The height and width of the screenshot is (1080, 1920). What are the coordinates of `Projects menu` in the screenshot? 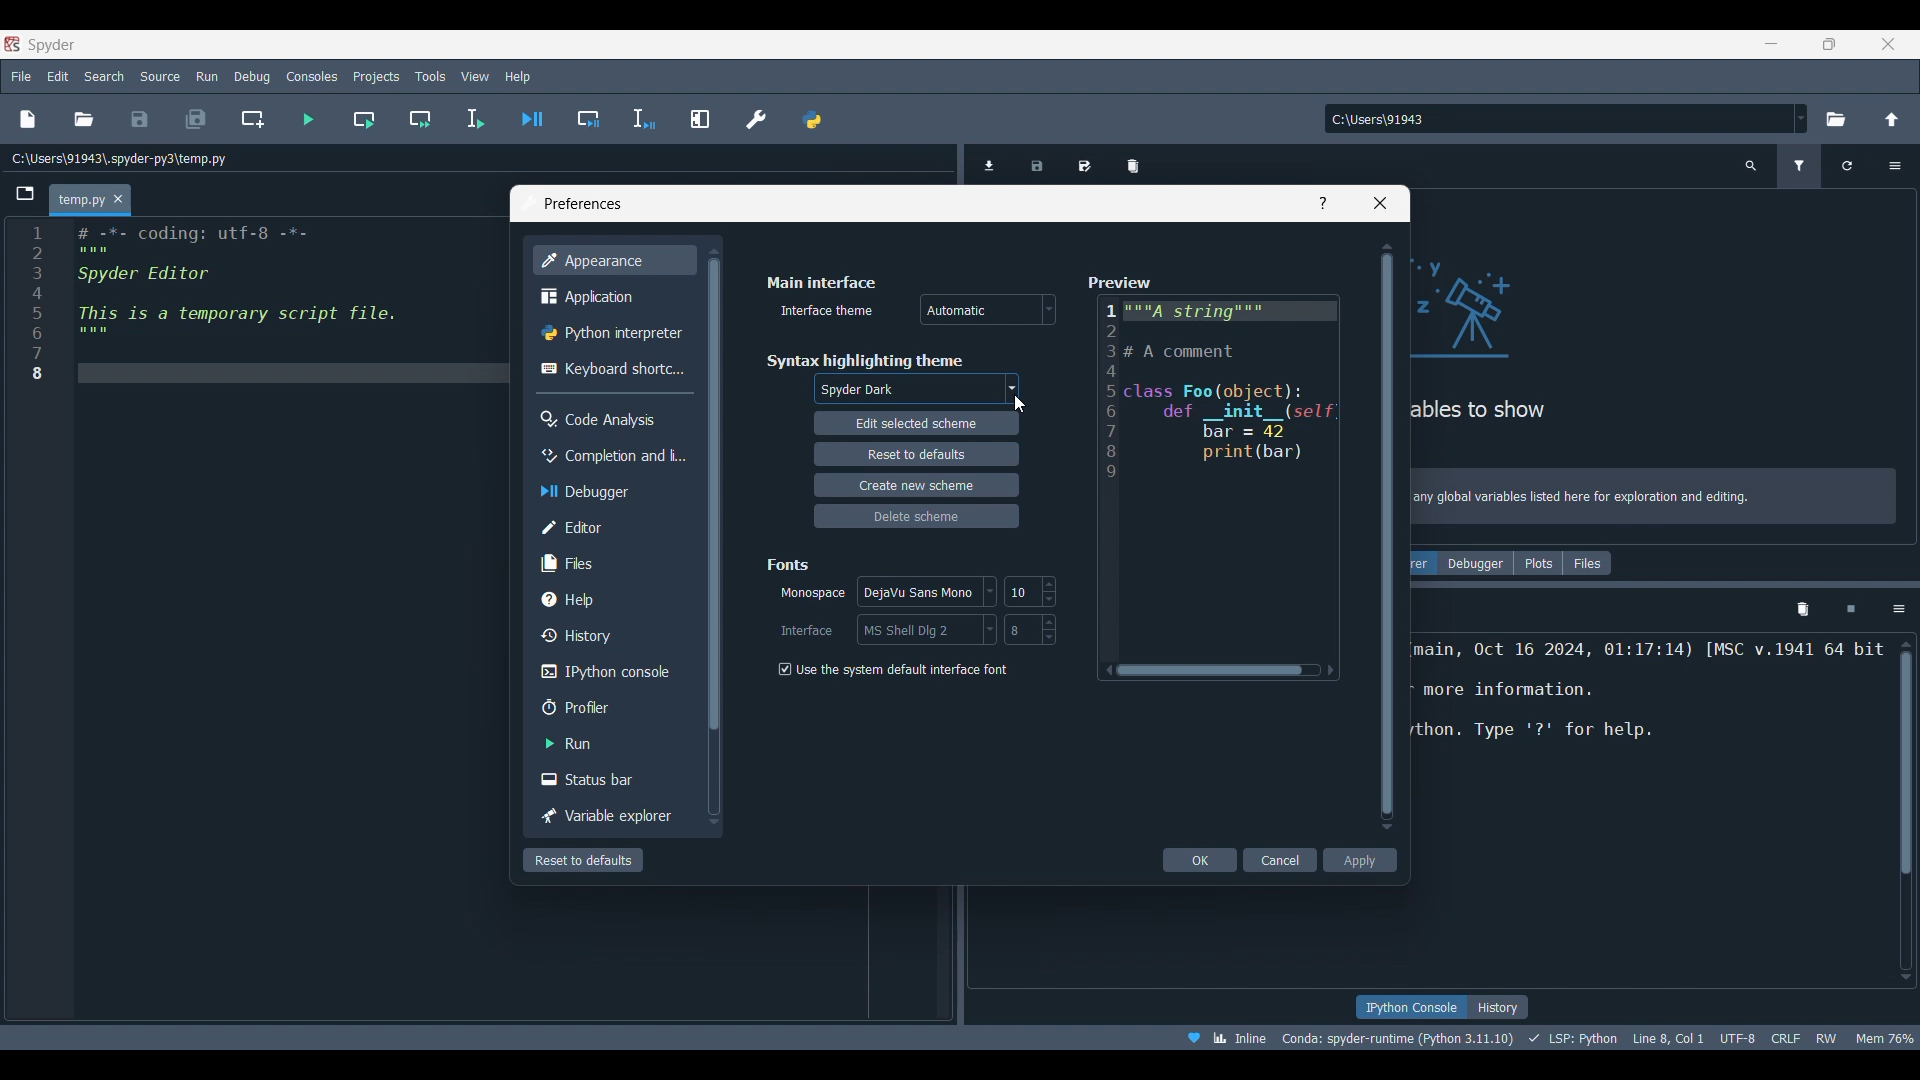 It's located at (377, 76).